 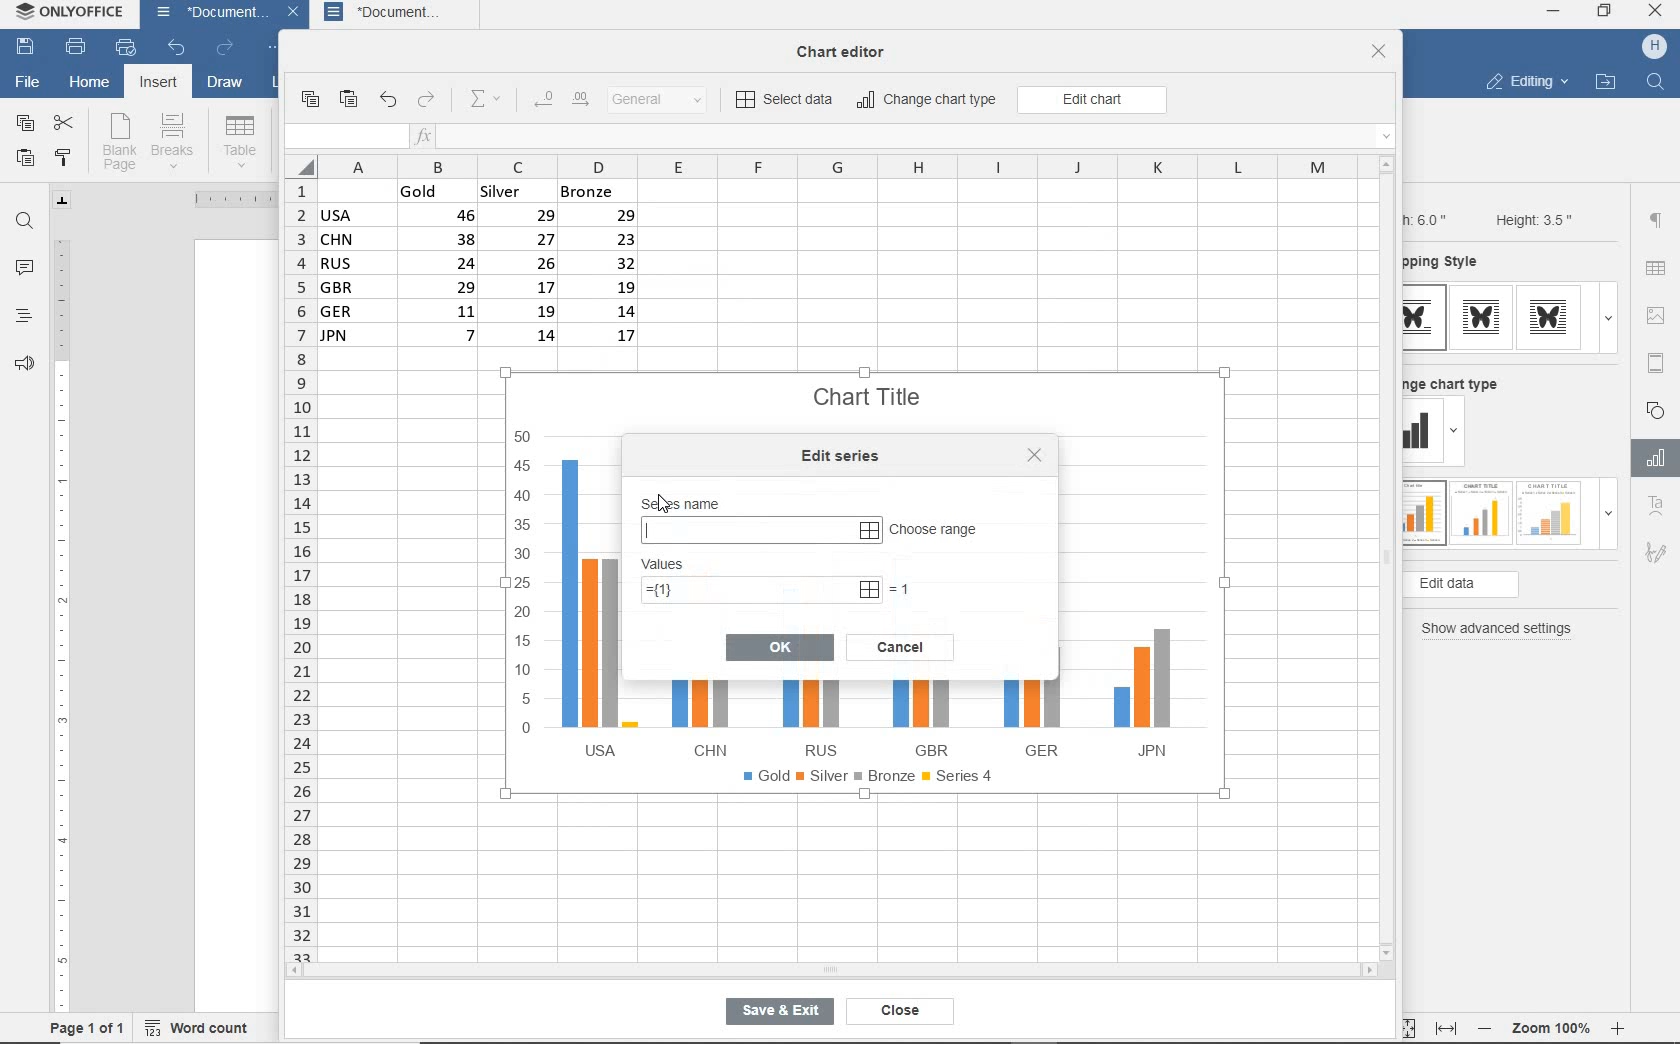 What do you see at coordinates (1449, 263) in the screenshot?
I see `wrapping style` at bounding box center [1449, 263].